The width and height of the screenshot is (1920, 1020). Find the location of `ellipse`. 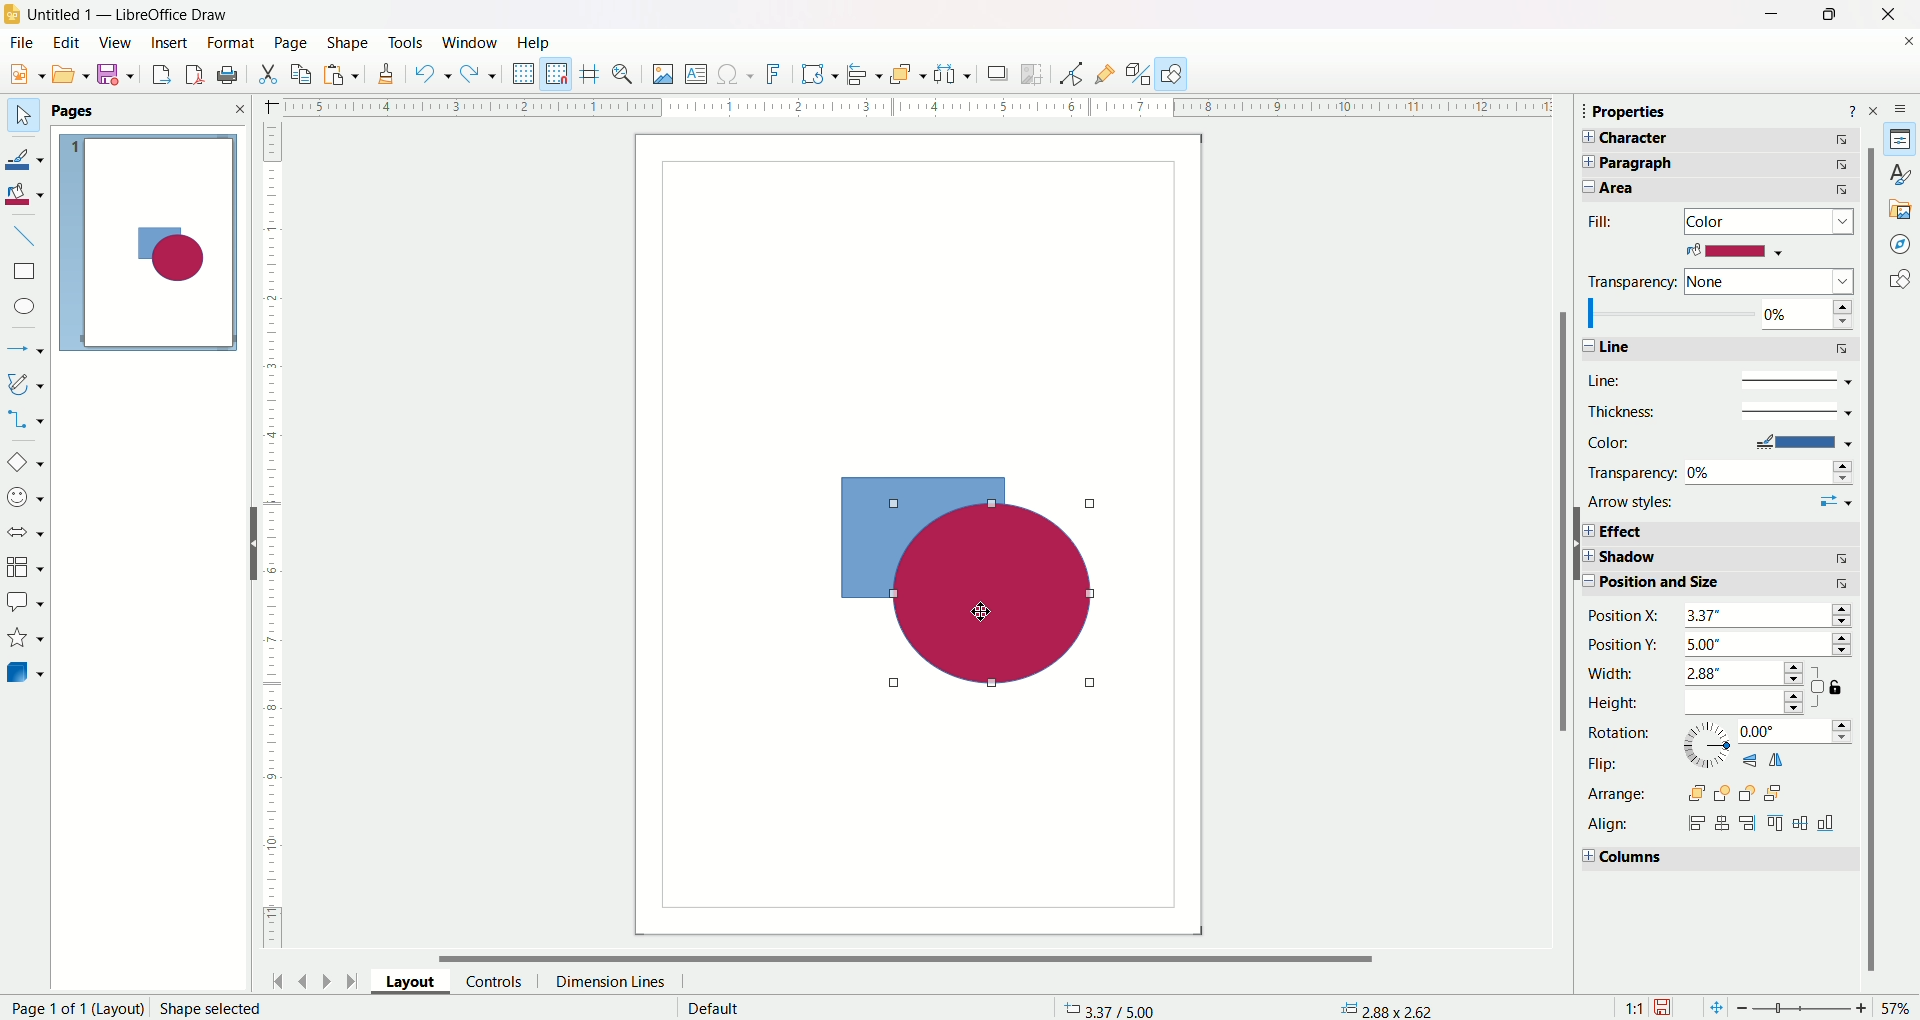

ellipse is located at coordinates (23, 307).